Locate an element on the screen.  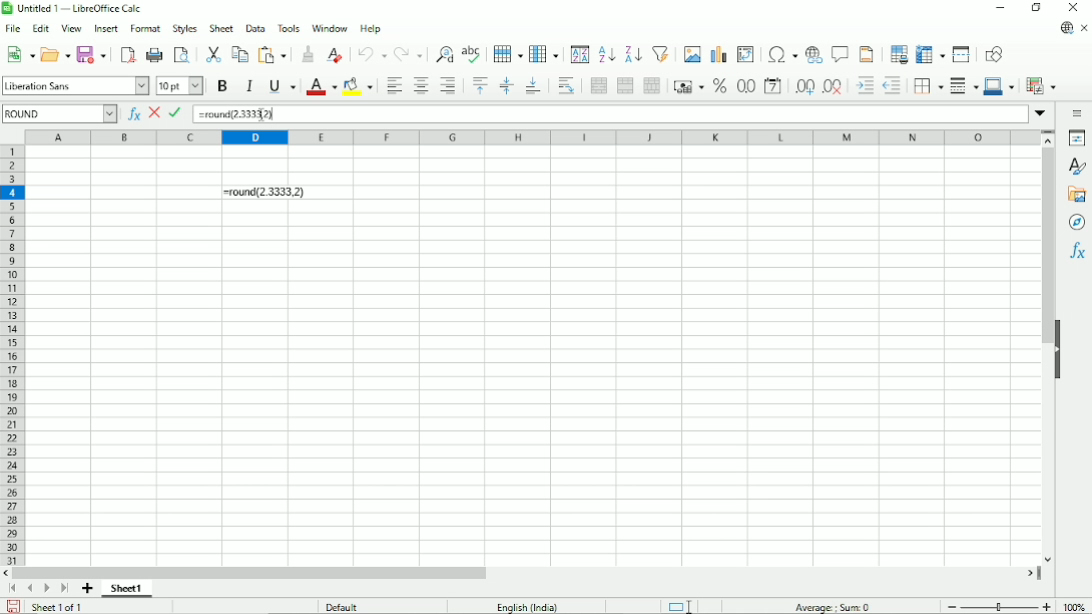
Clear direct formatting is located at coordinates (335, 56).